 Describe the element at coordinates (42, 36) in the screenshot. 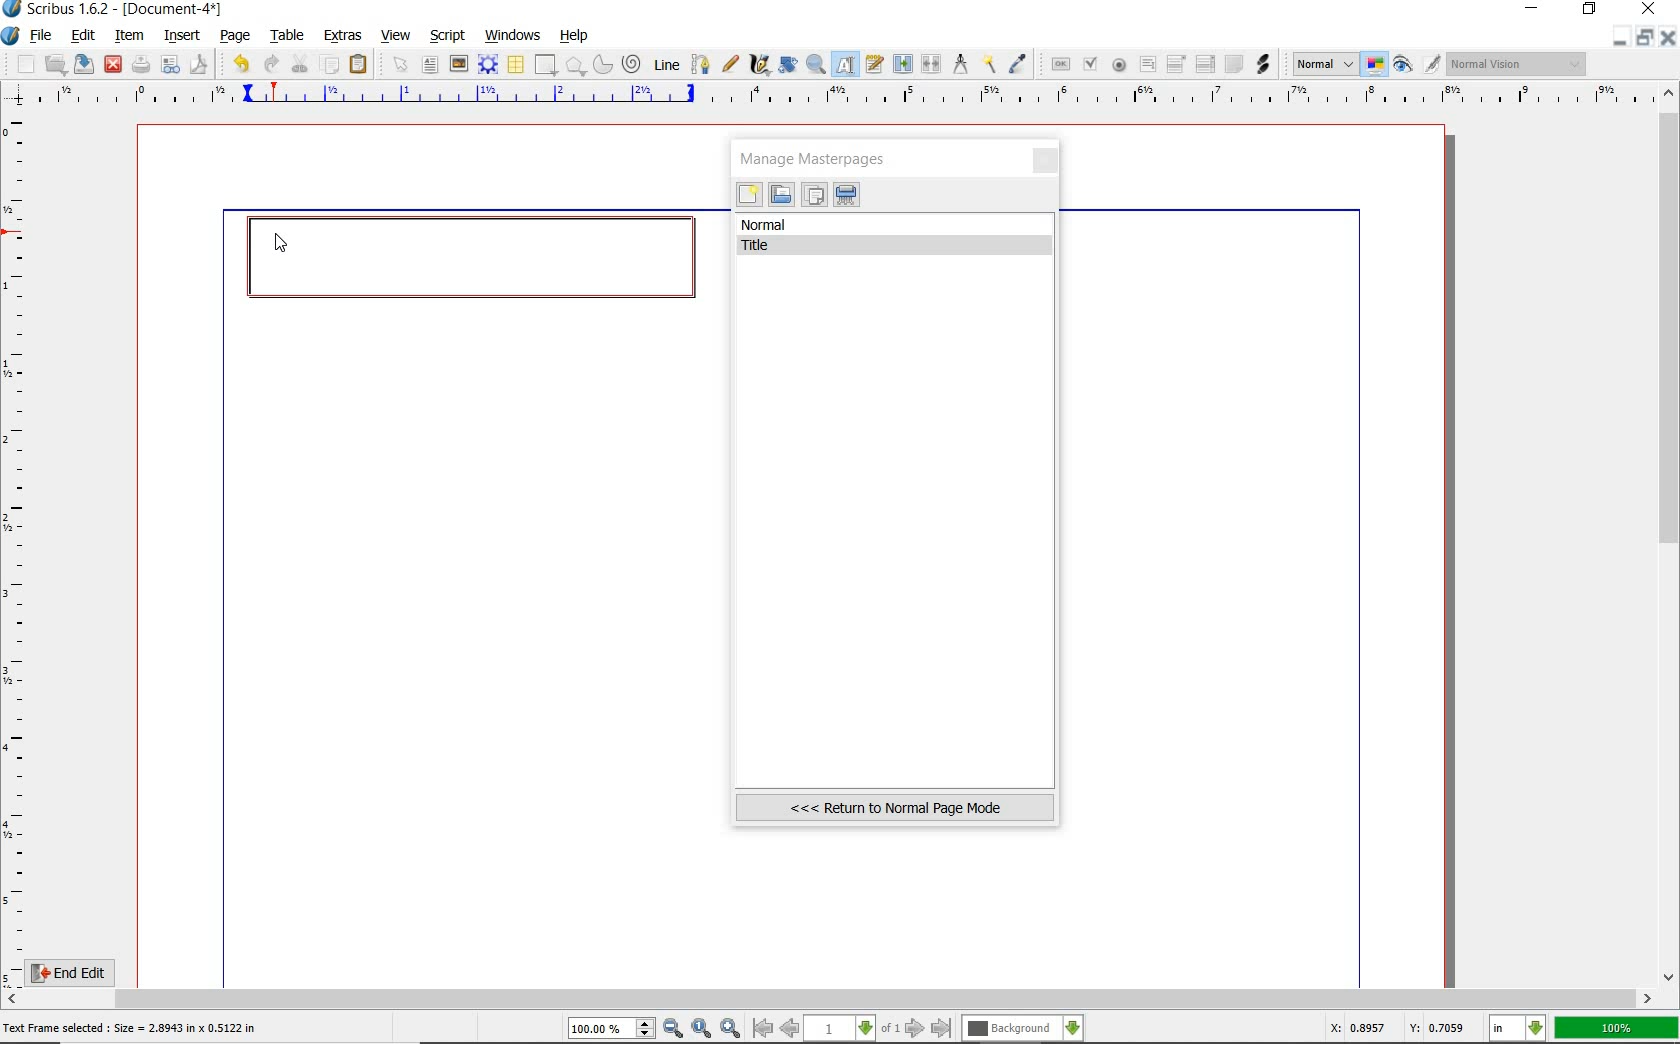

I see `file` at that location.